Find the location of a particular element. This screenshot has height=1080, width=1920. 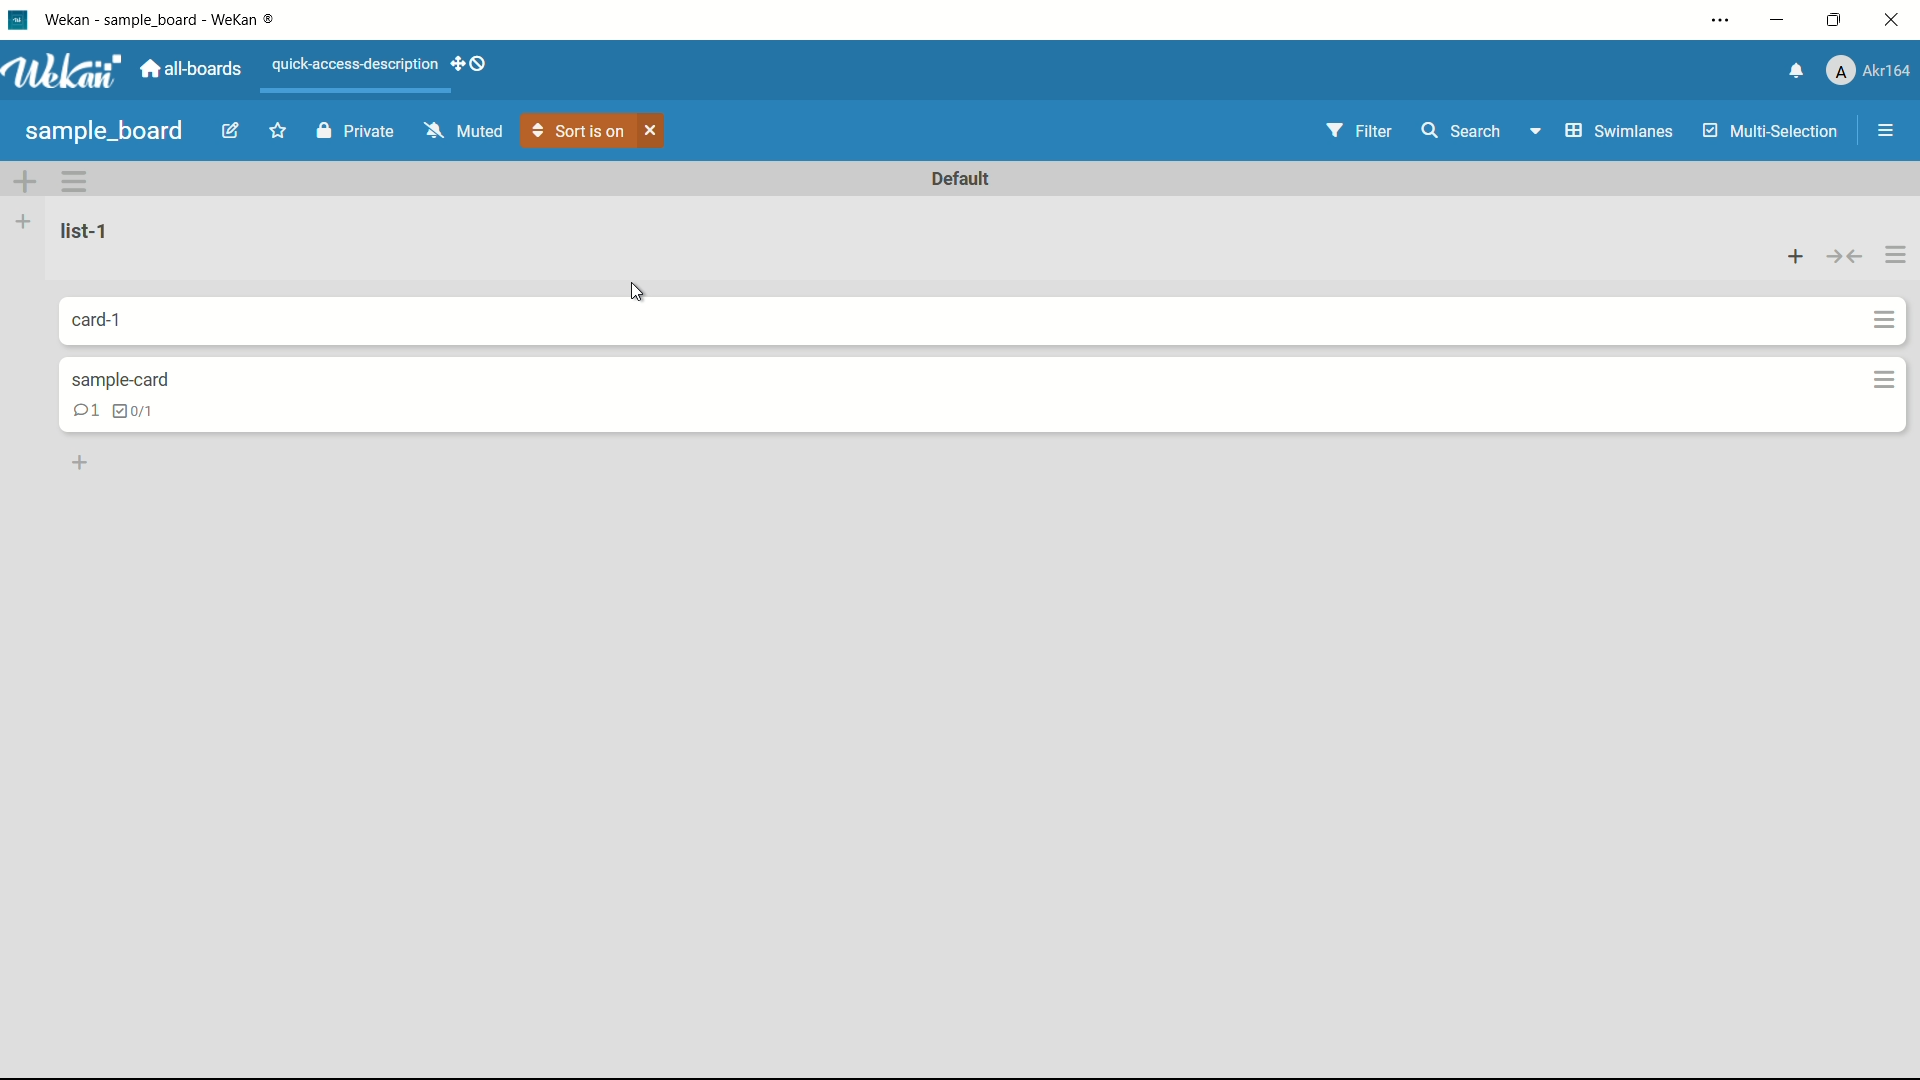

card name is located at coordinates (118, 319).